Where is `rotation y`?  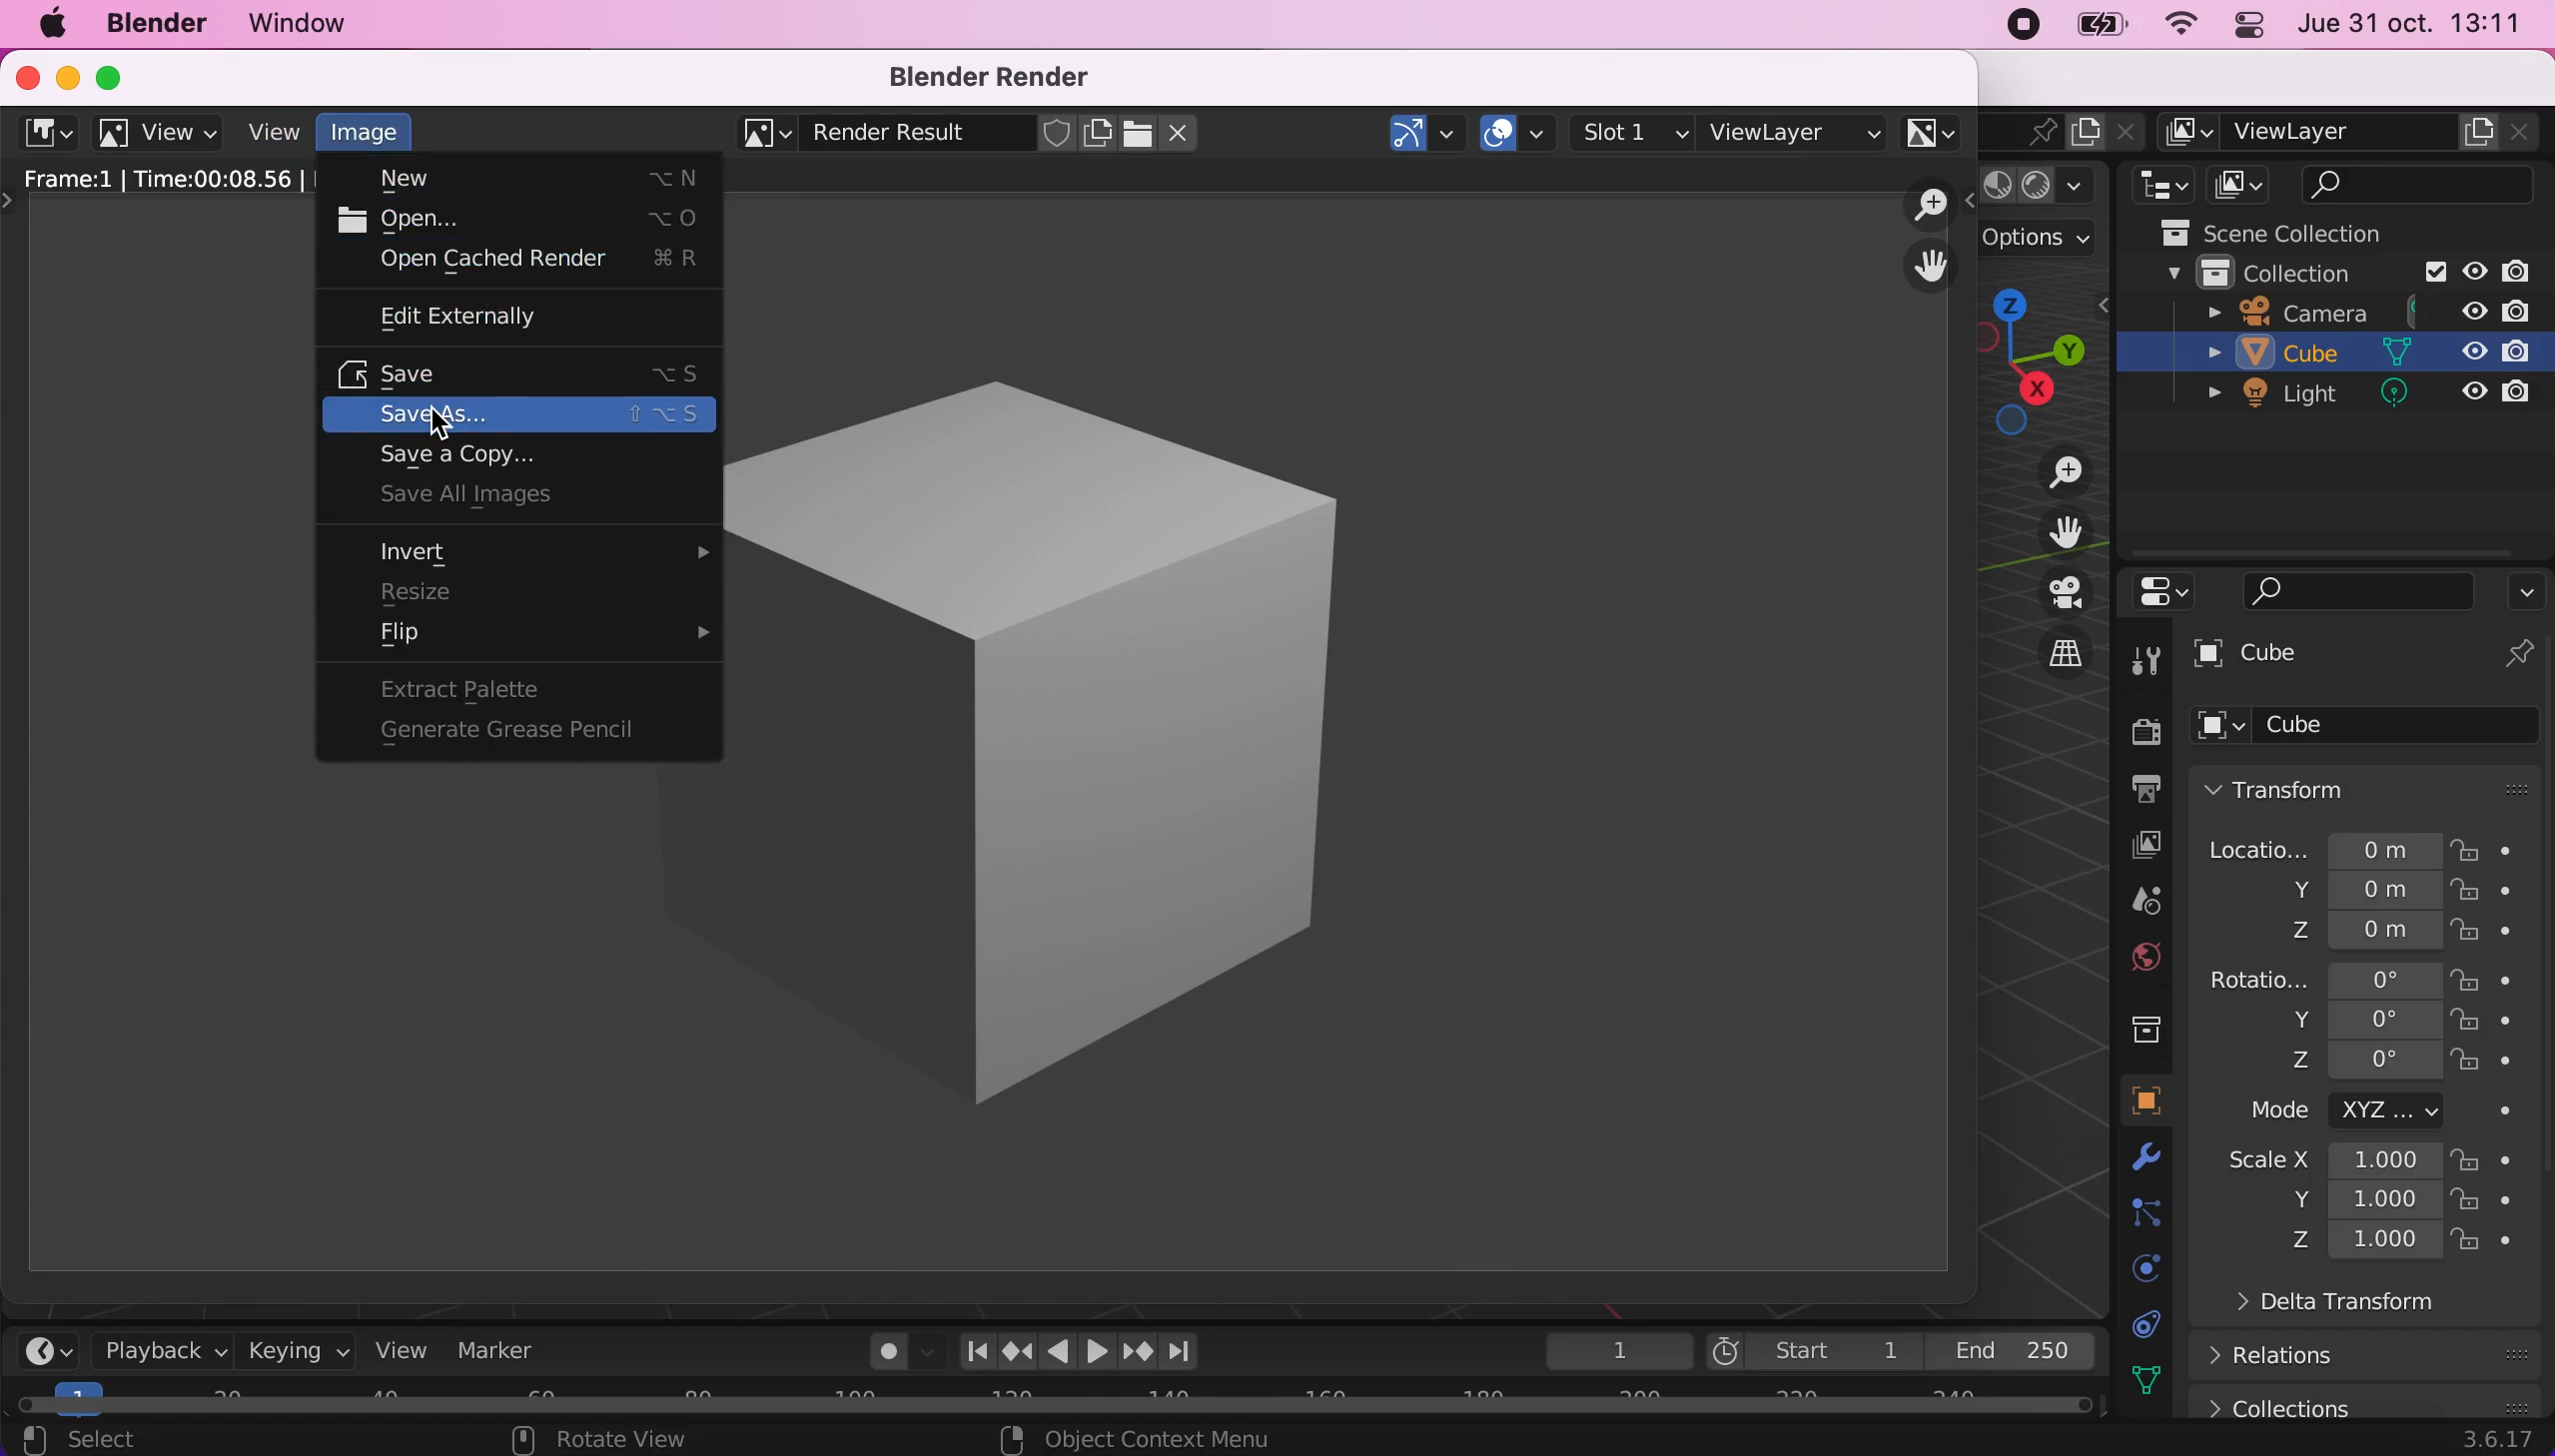 rotation y is located at coordinates (2343, 1022).